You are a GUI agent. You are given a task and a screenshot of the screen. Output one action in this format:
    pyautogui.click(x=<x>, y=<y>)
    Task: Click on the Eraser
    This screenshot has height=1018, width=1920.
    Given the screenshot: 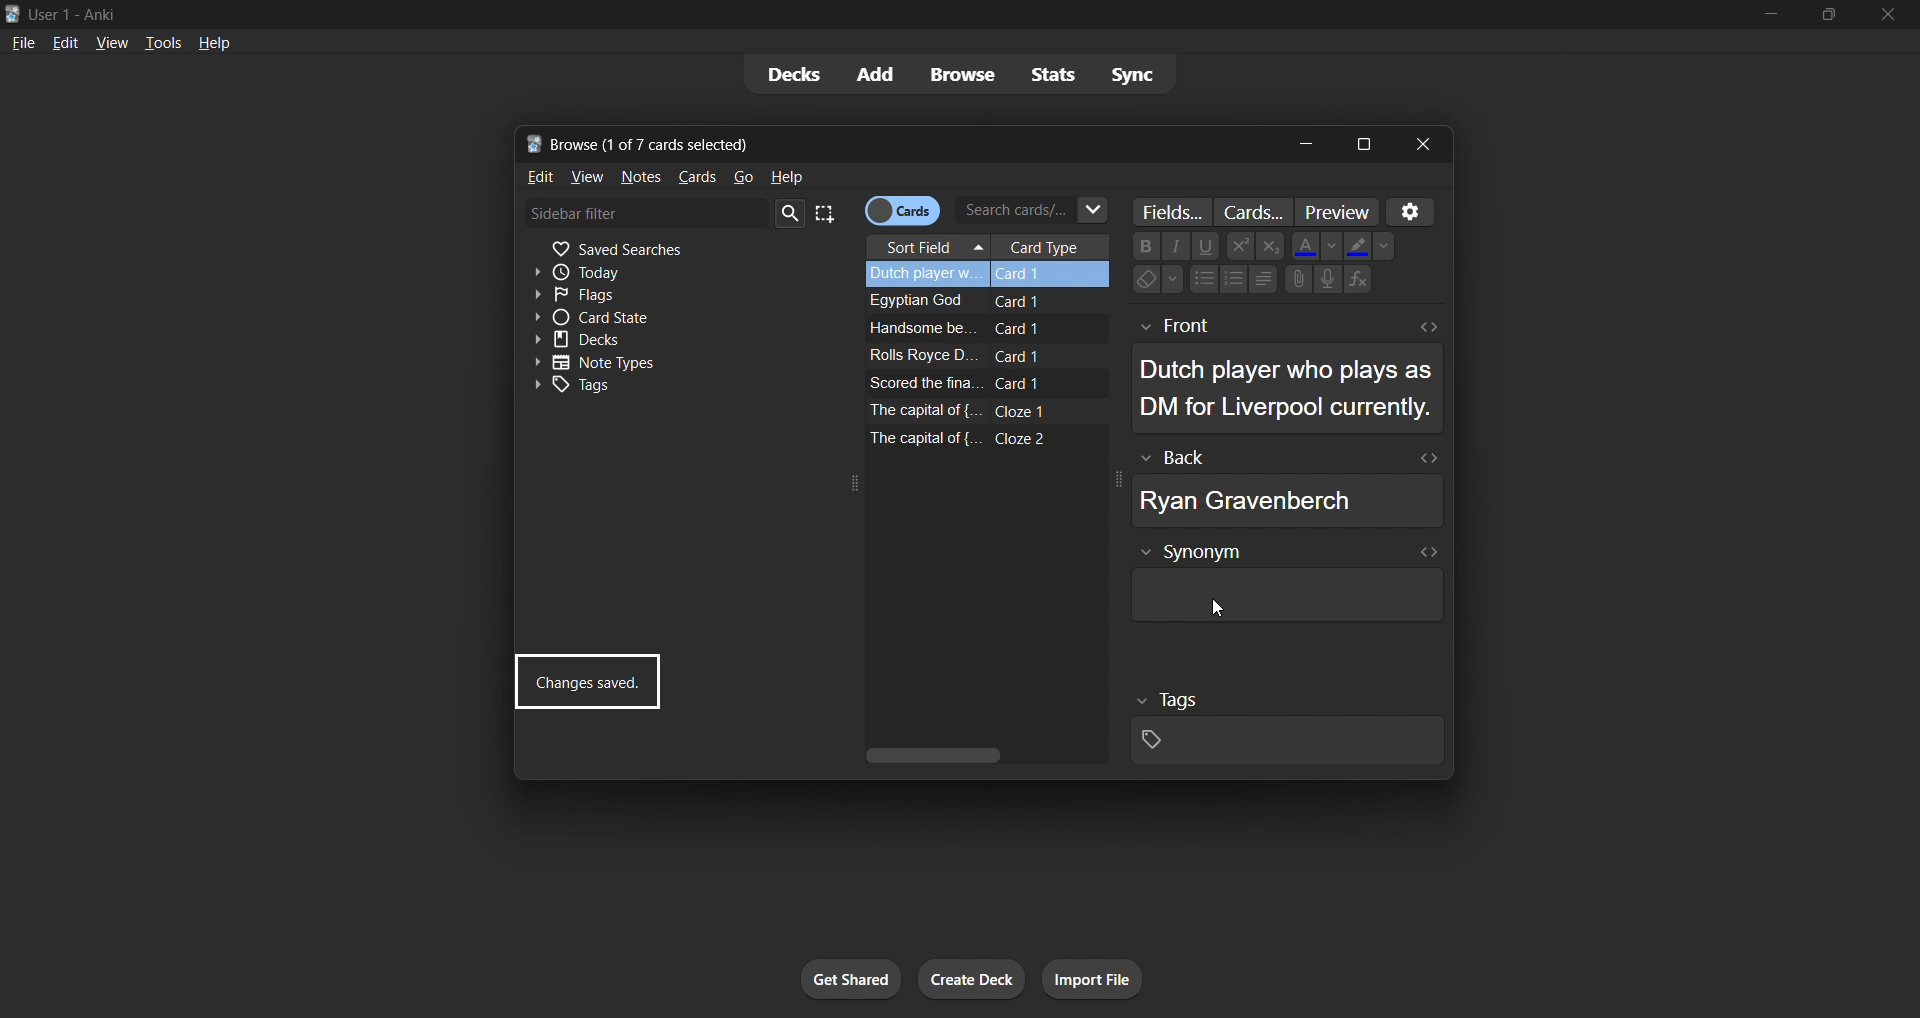 What is the action you would take?
    pyautogui.click(x=1139, y=282)
    